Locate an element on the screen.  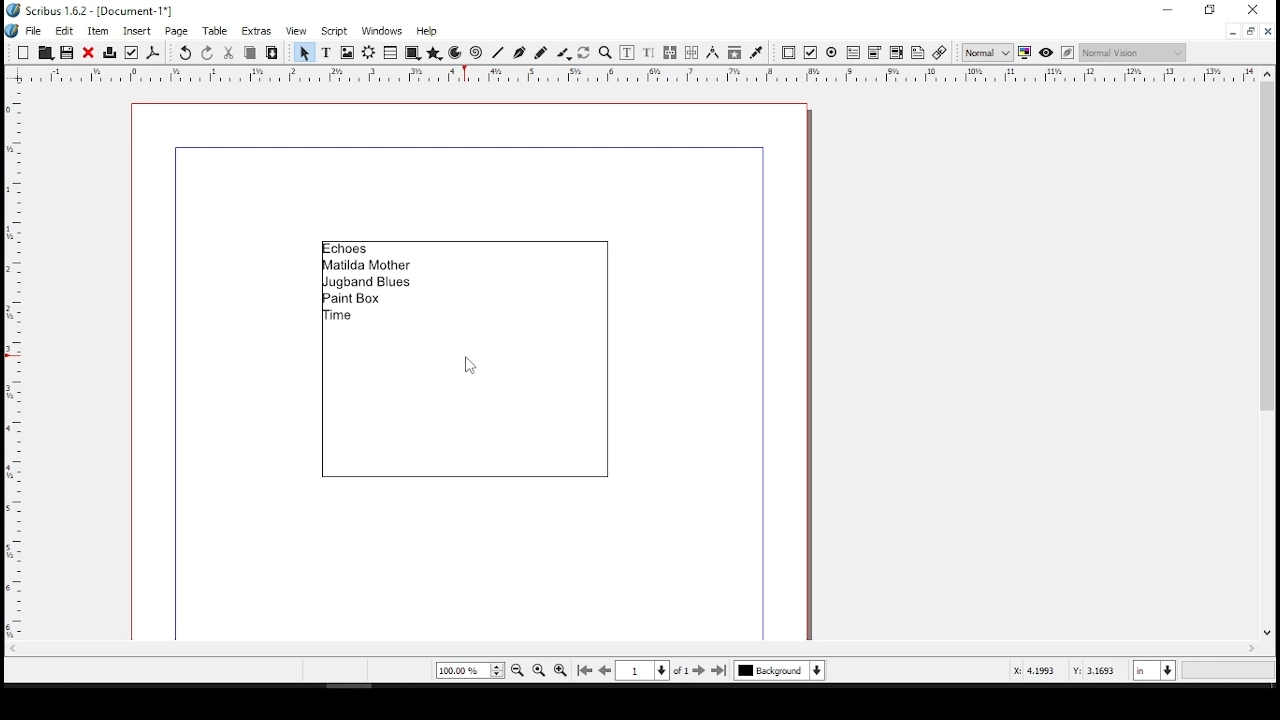
save is located at coordinates (66, 52).